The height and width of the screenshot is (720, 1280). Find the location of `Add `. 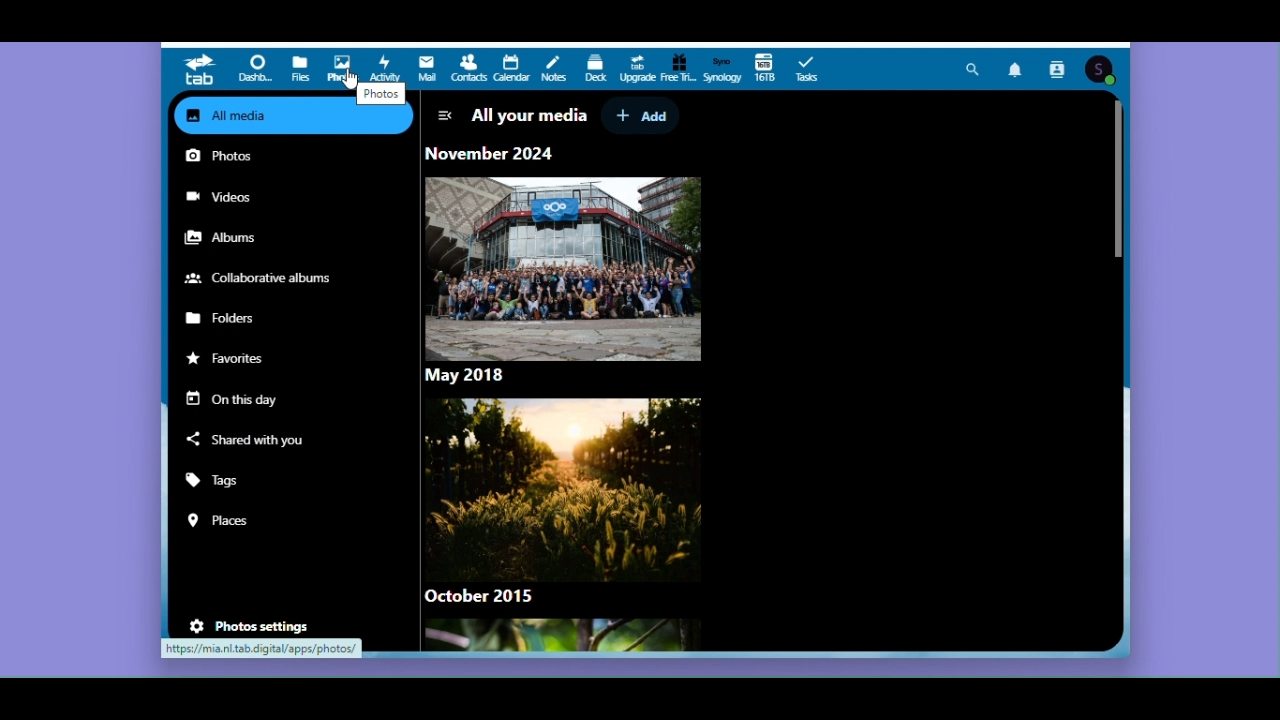

Add  is located at coordinates (641, 116).